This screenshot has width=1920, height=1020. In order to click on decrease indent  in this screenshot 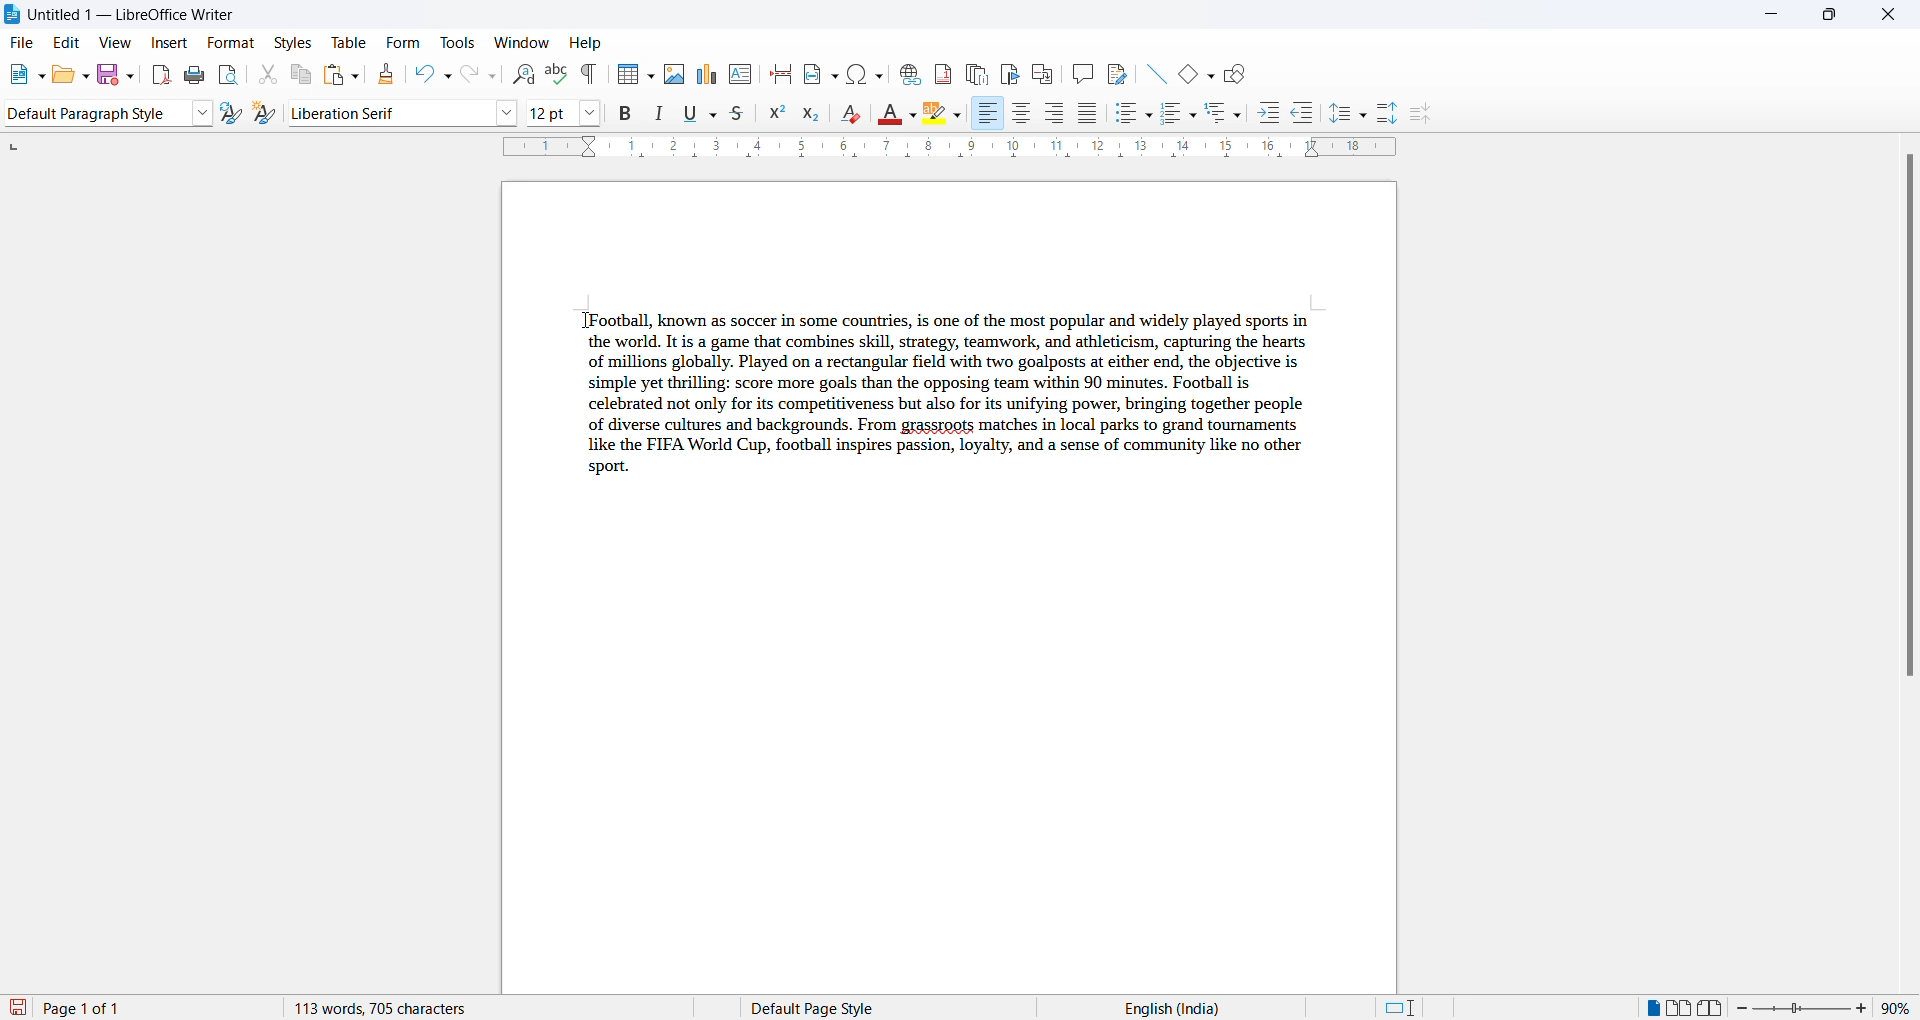, I will do `click(1305, 112)`.